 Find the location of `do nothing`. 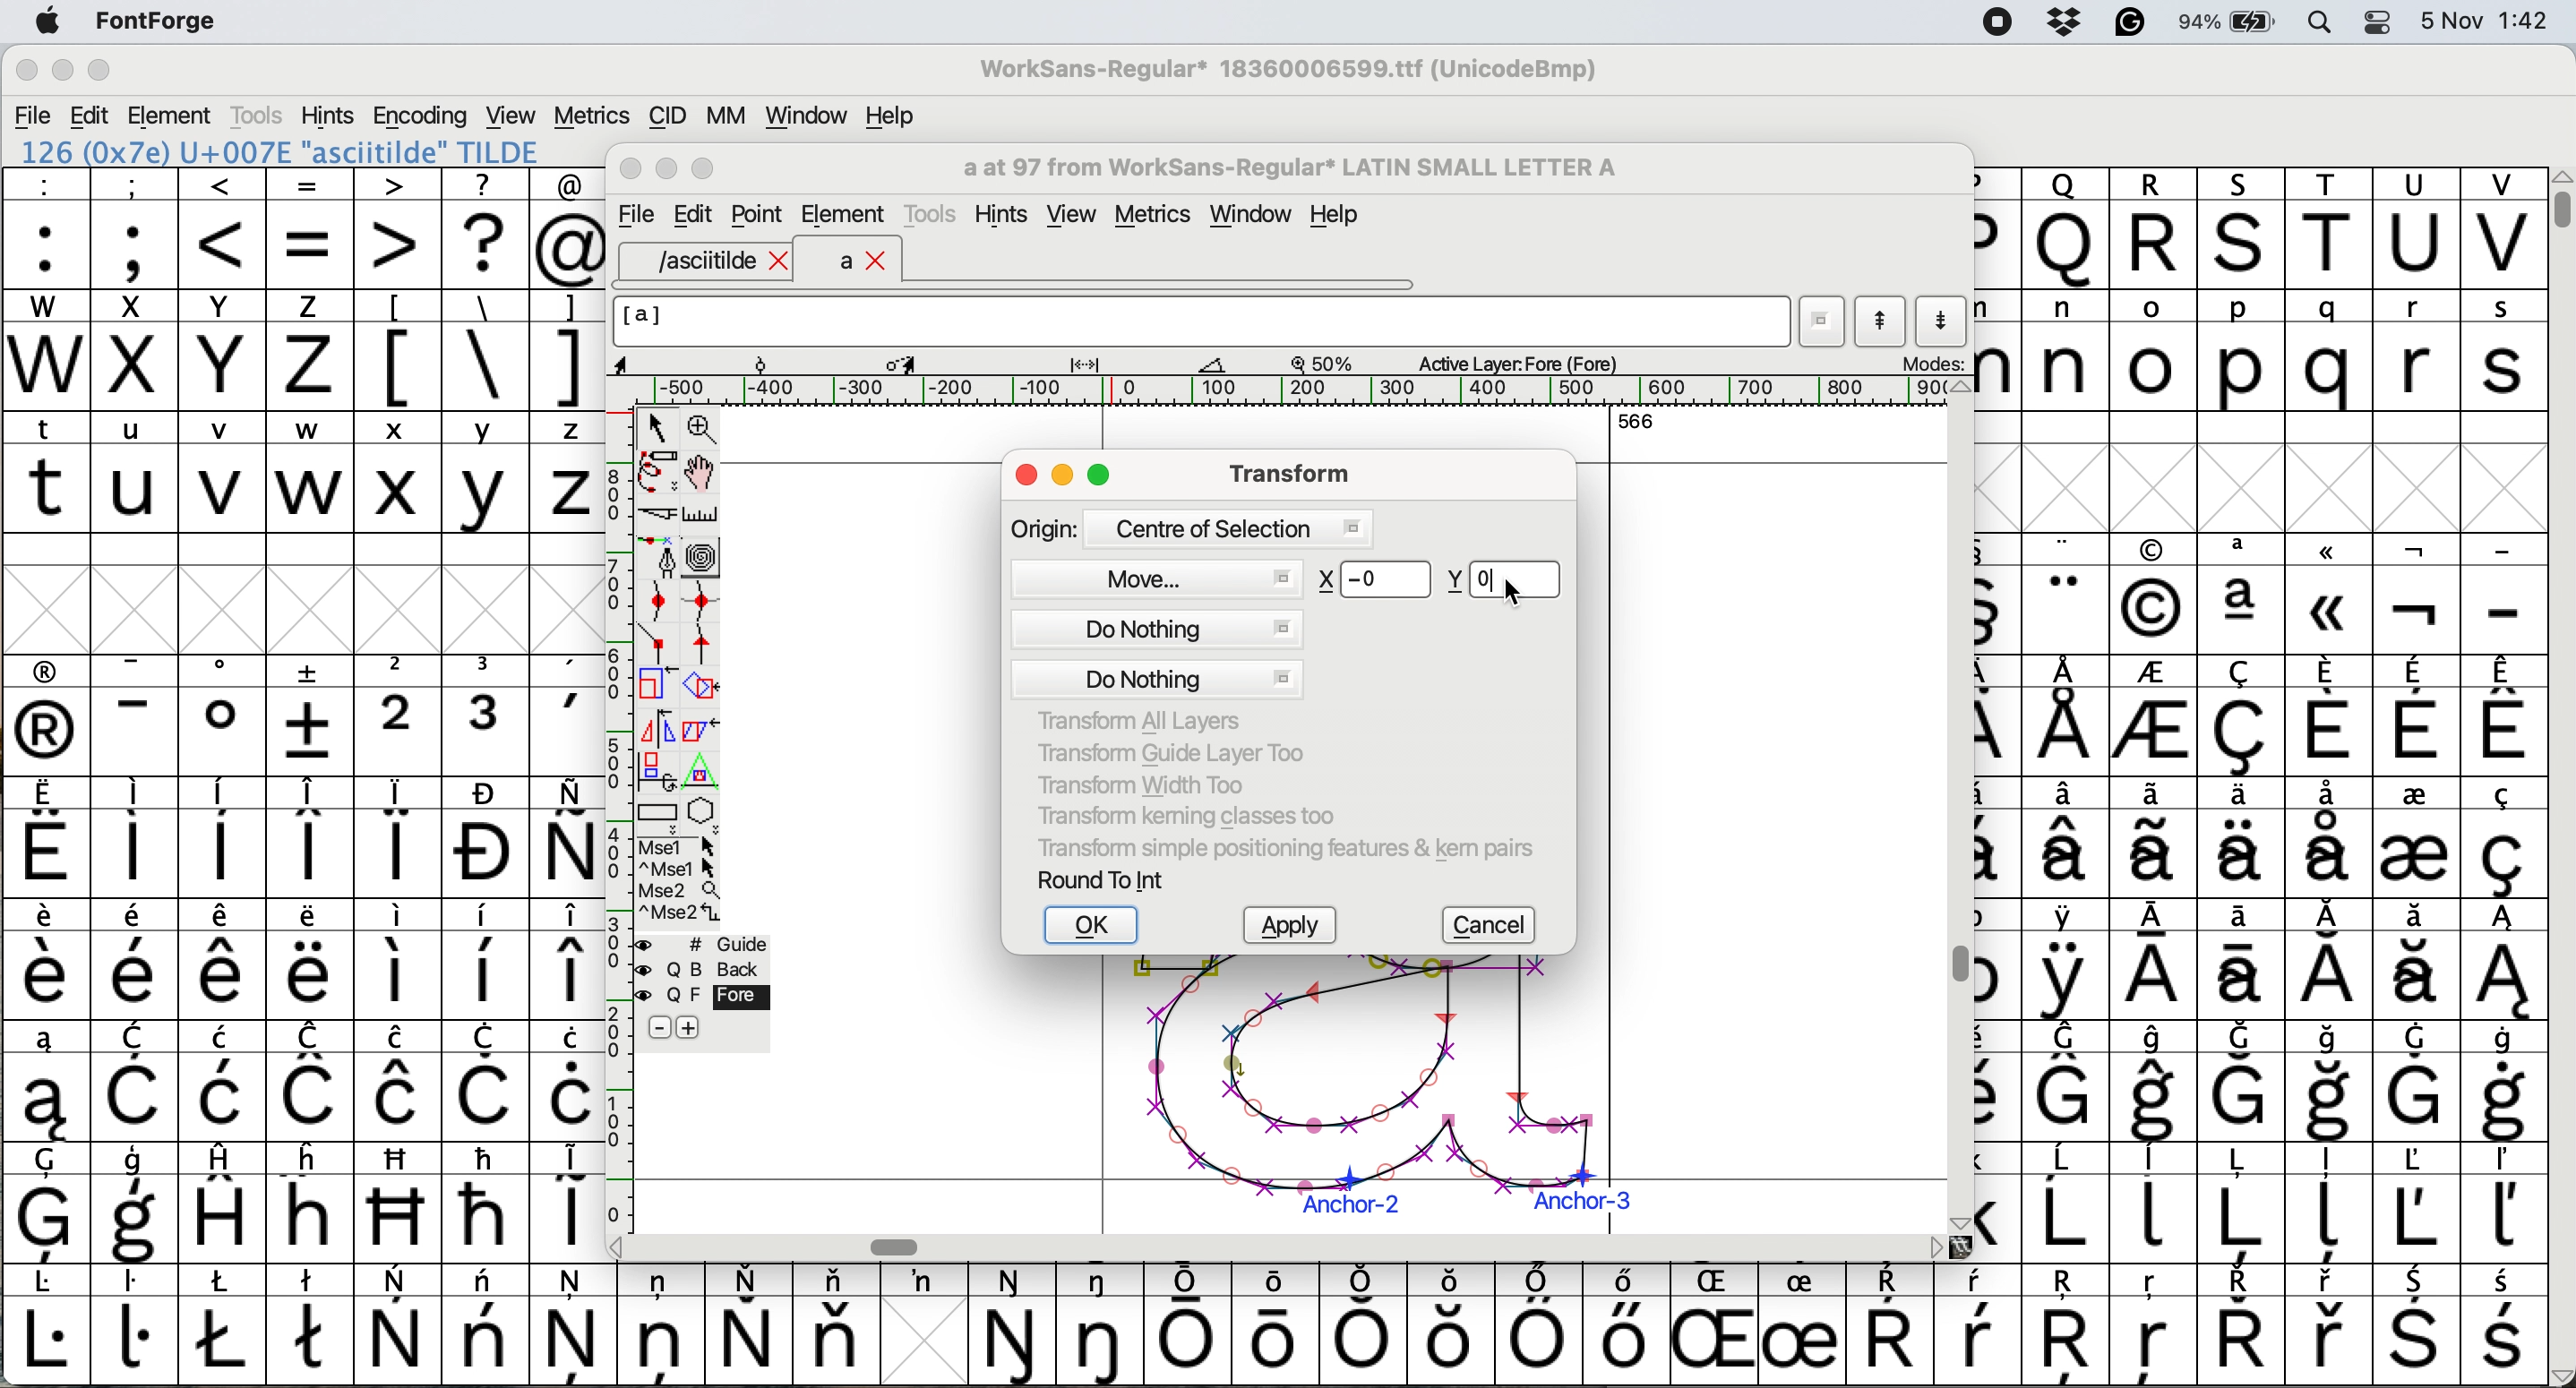

do nothing is located at coordinates (1158, 654).